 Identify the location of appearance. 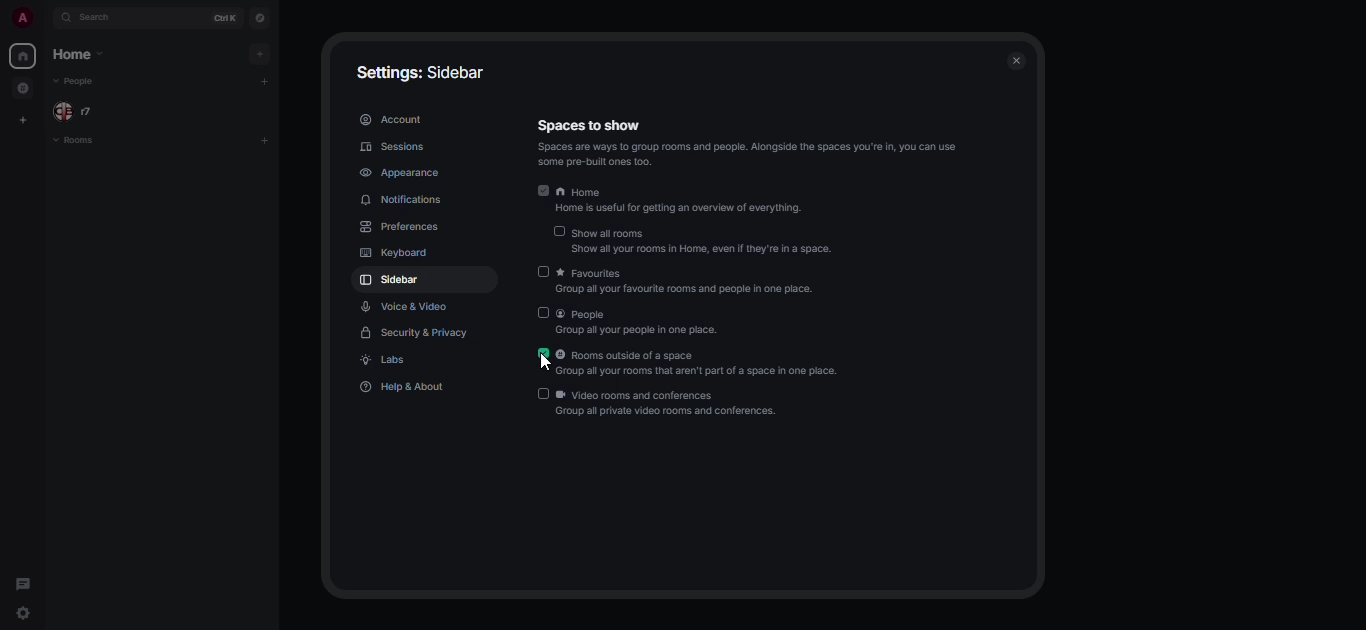
(402, 173).